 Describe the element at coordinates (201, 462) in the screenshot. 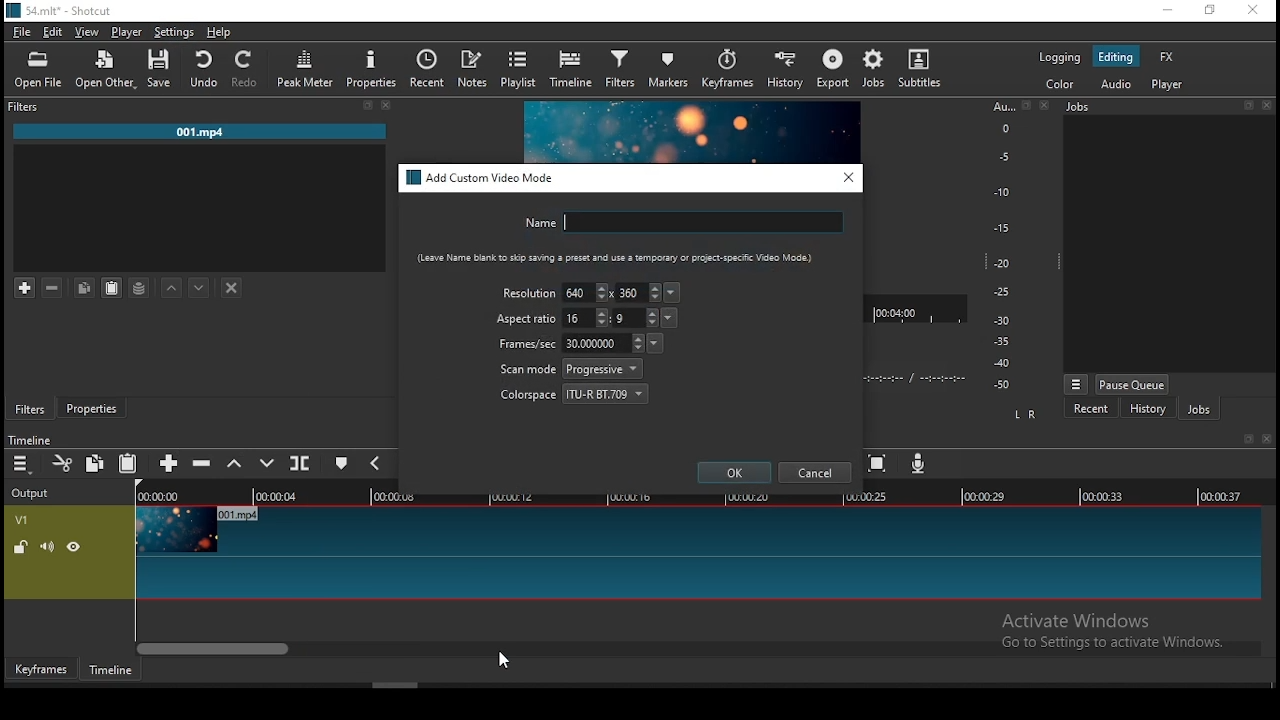

I see `ripple delete` at that location.